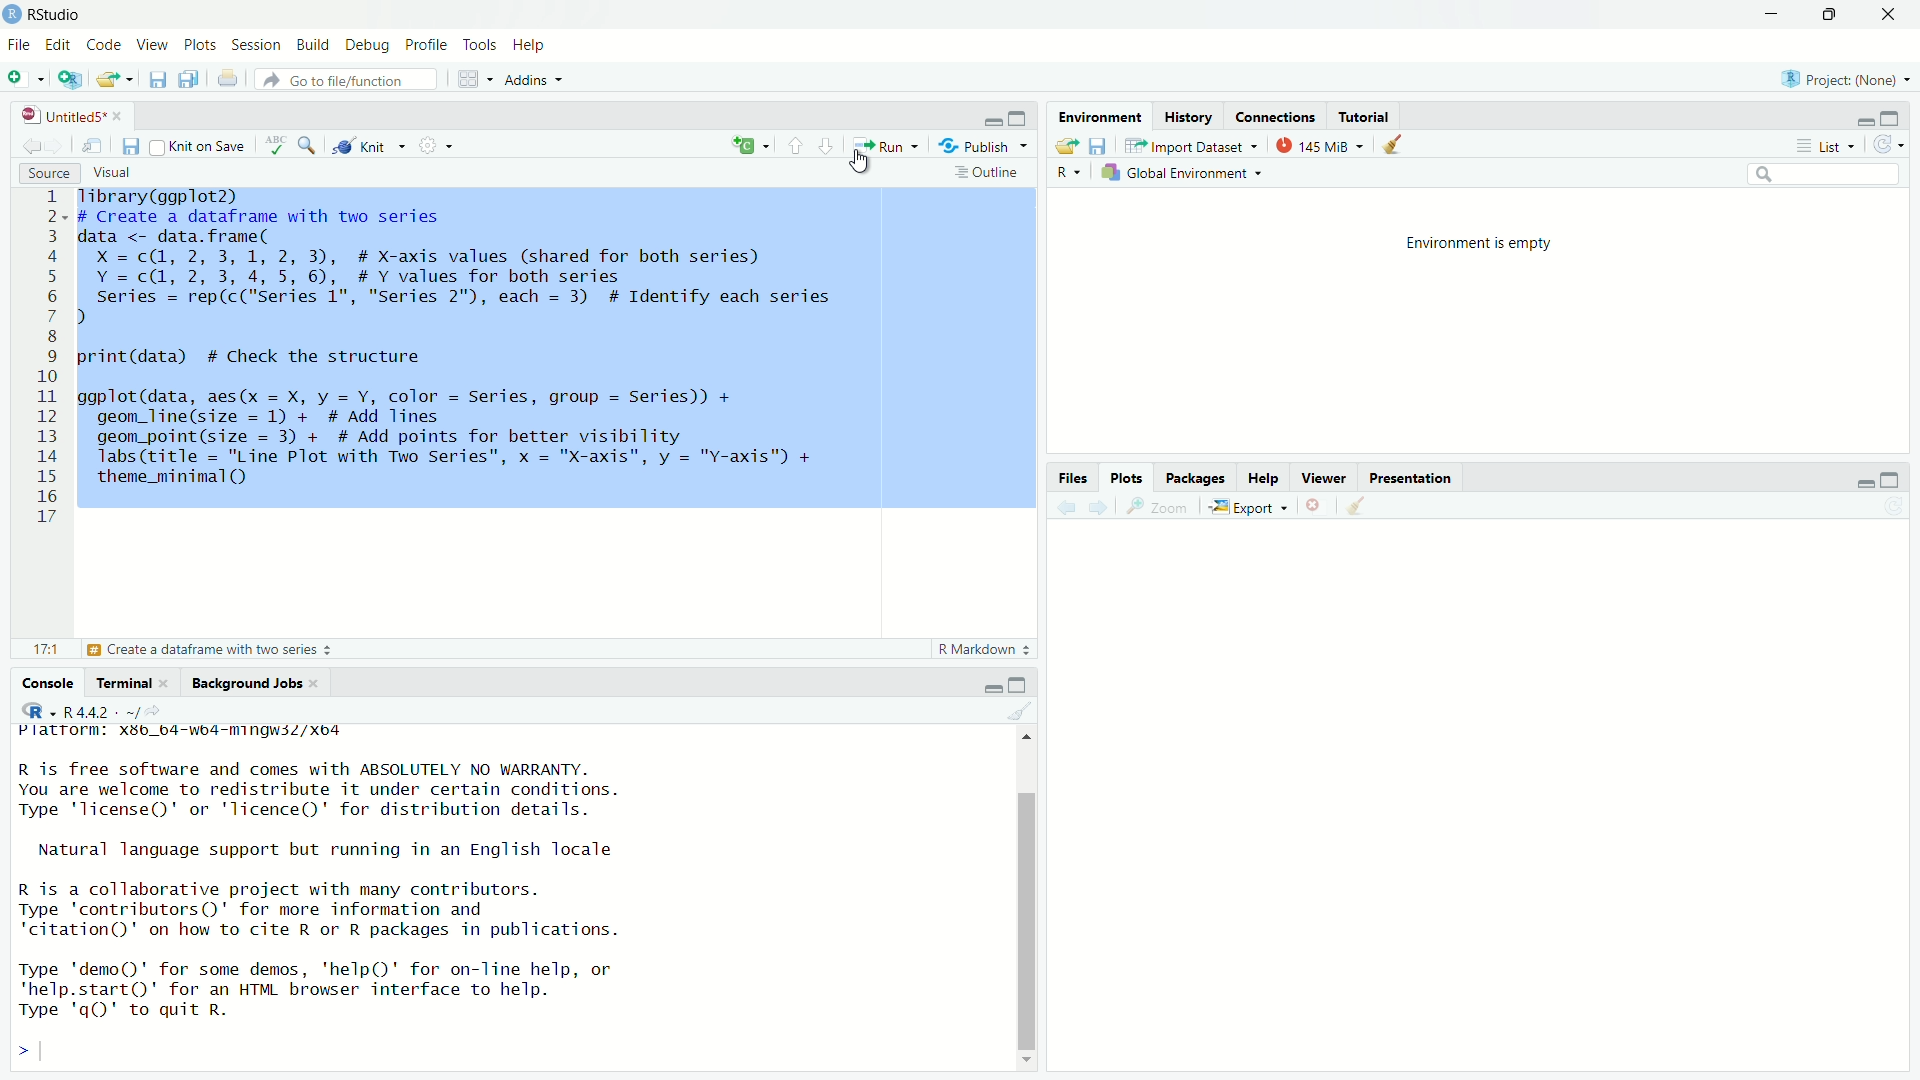 This screenshot has height=1080, width=1920. Describe the element at coordinates (1099, 506) in the screenshot. I see `Go forward to the next source selection` at that location.